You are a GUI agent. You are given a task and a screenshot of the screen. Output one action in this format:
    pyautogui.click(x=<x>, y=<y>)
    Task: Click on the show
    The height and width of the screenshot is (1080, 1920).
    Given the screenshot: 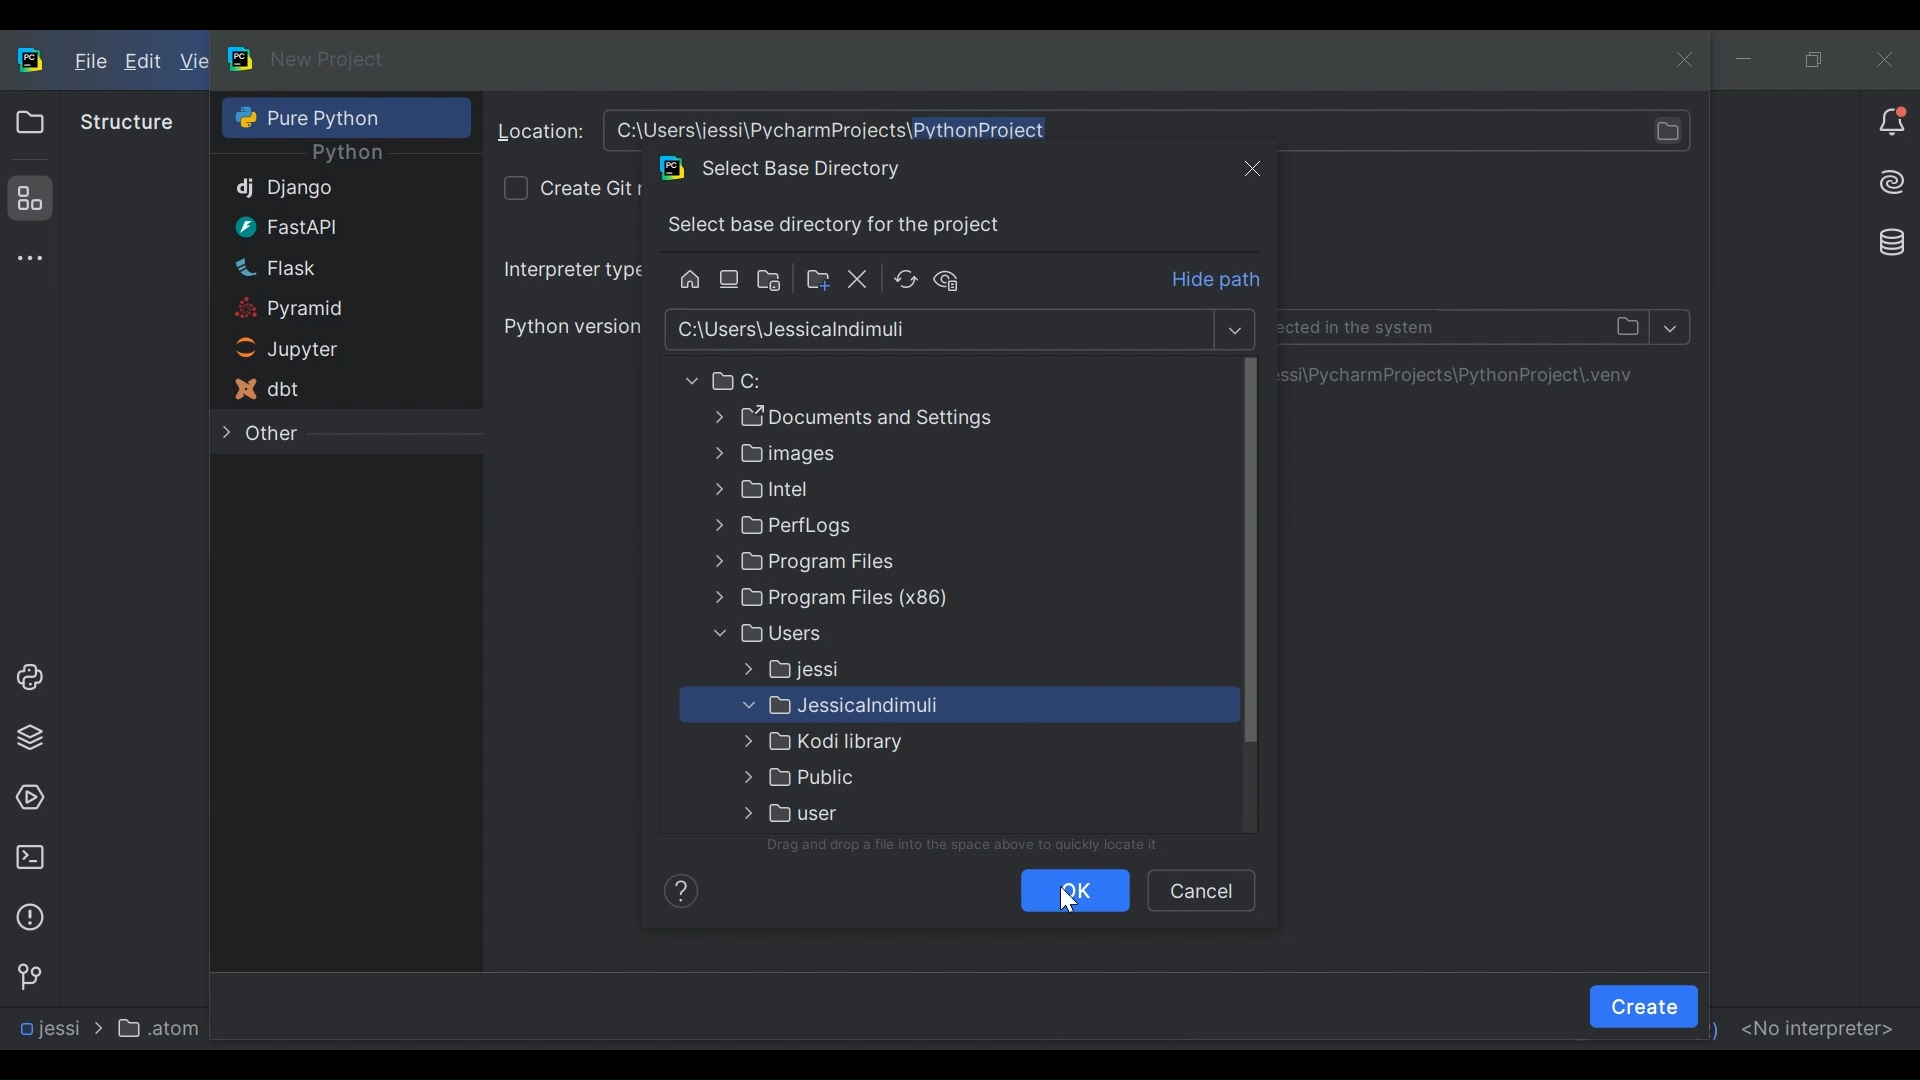 What is the action you would take?
    pyautogui.click(x=1238, y=331)
    